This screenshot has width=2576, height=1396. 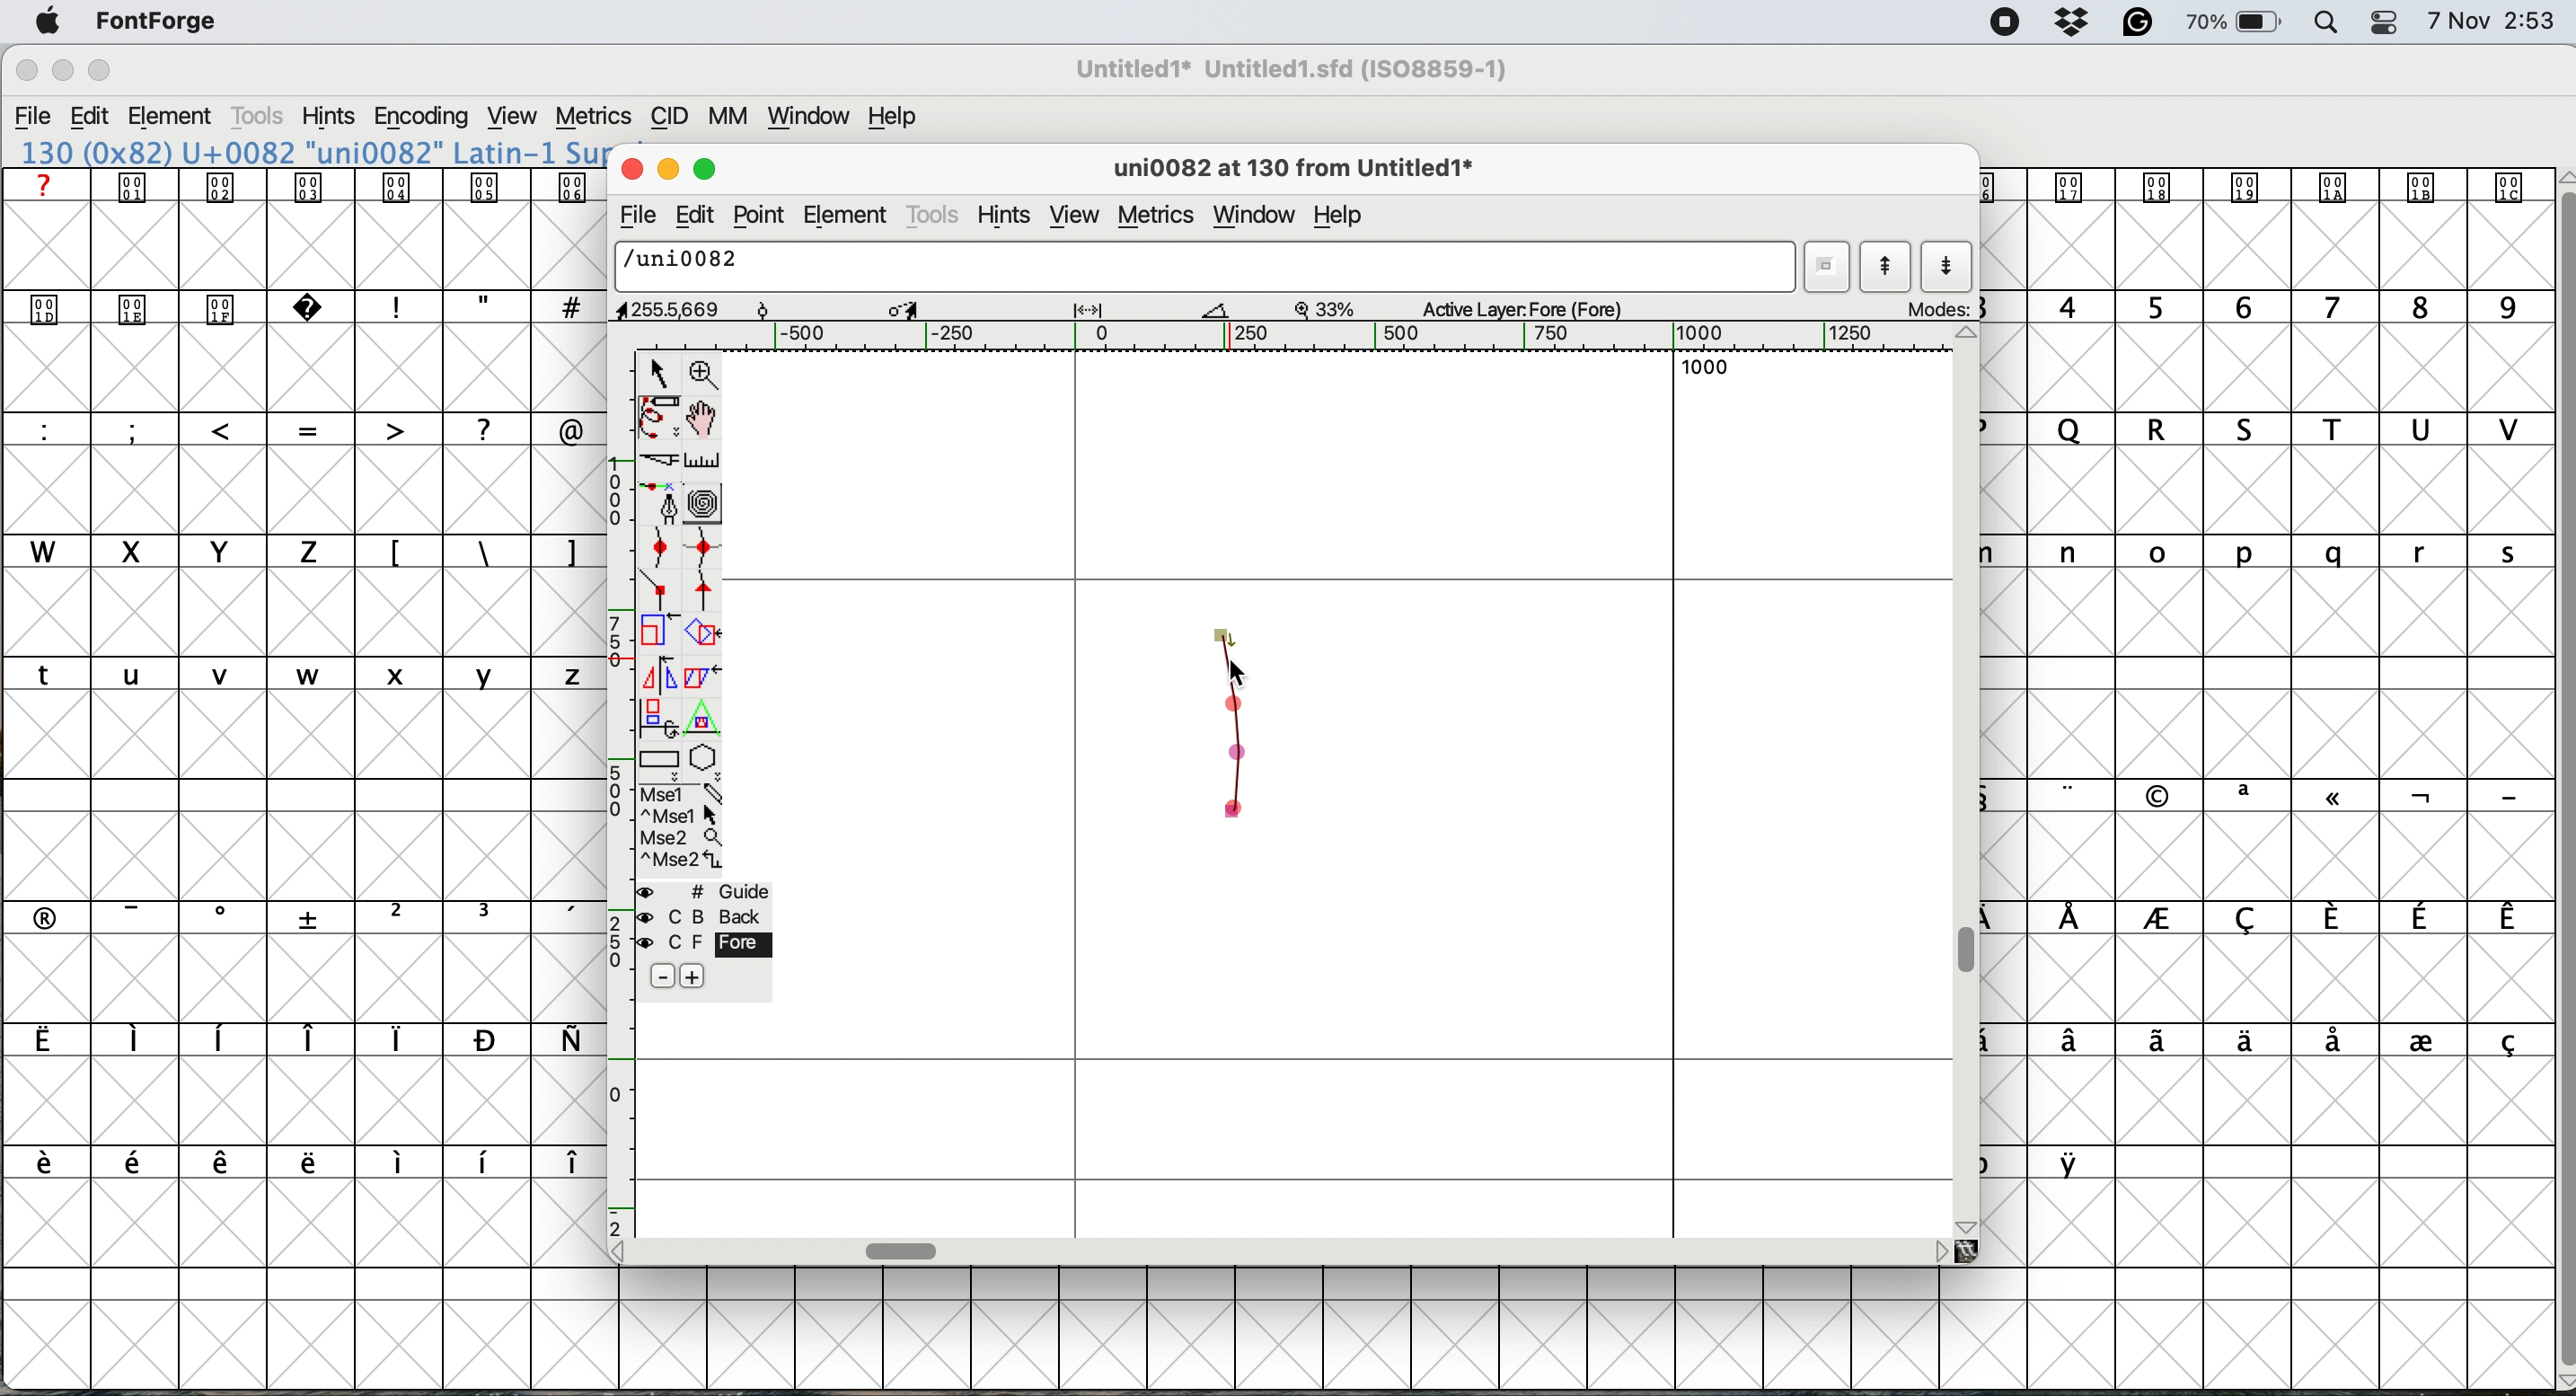 I want to click on edit, so click(x=99, y=117).